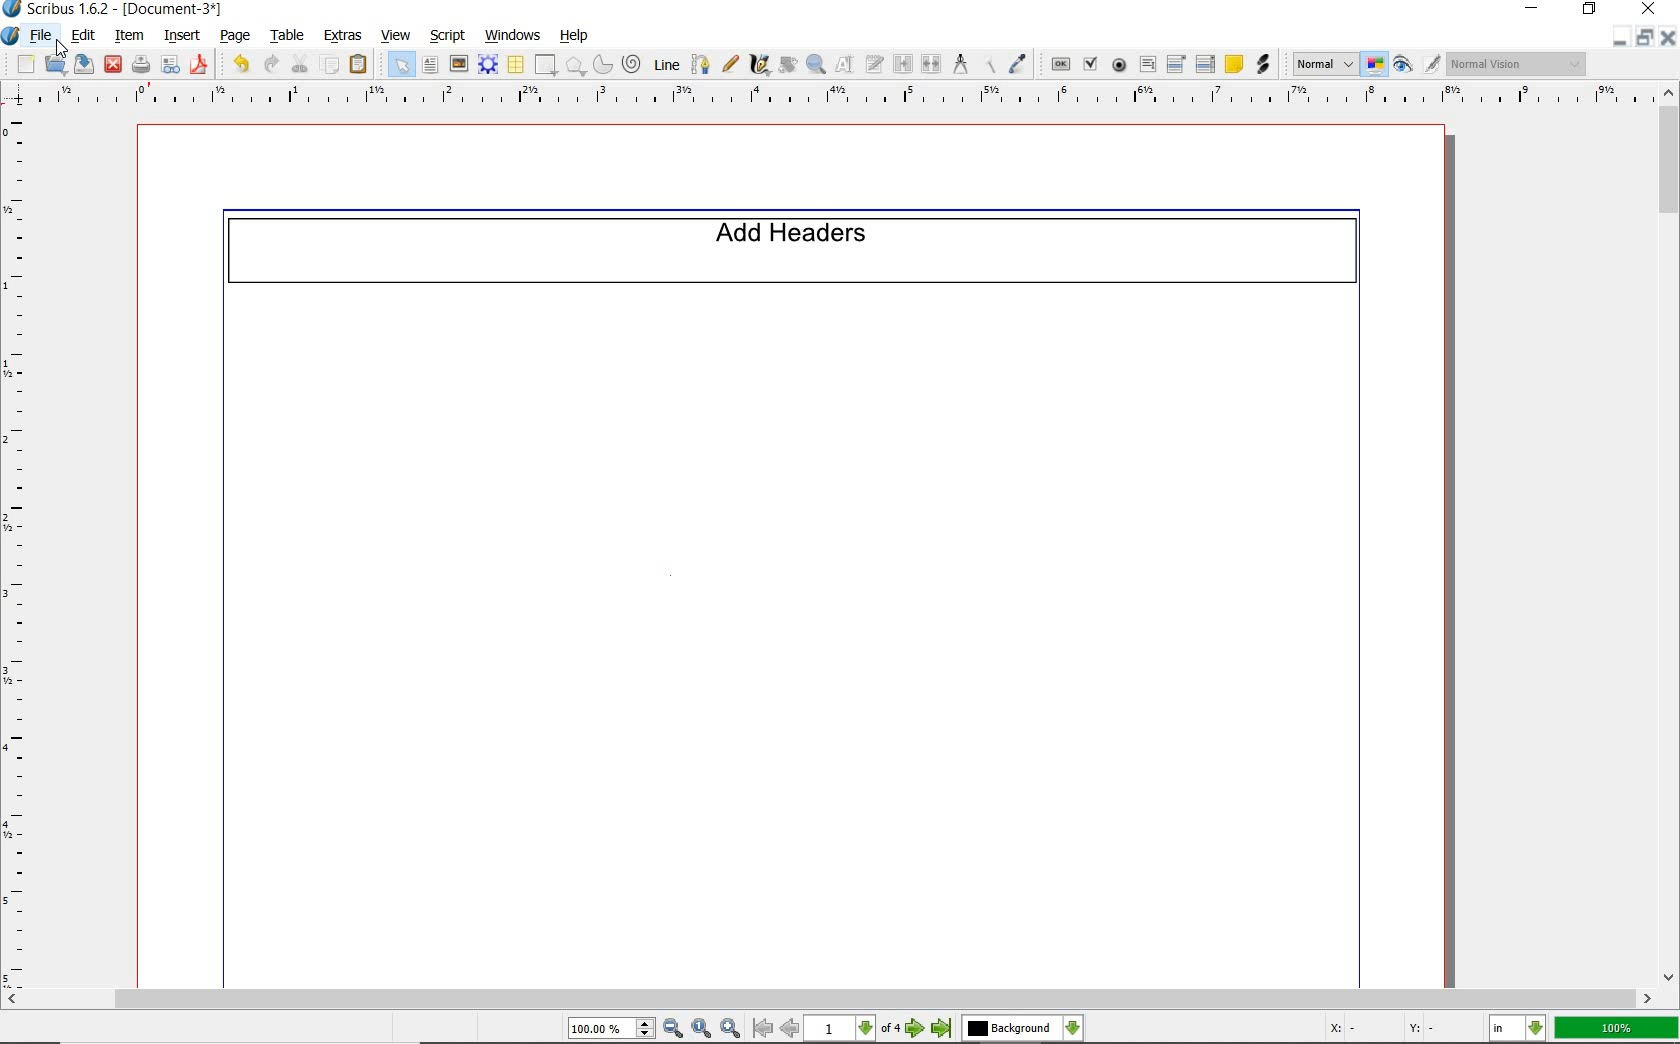 Image resolution: width=1680 pixels, height=1044 pixels. I want to click on print, so click(141, 65).